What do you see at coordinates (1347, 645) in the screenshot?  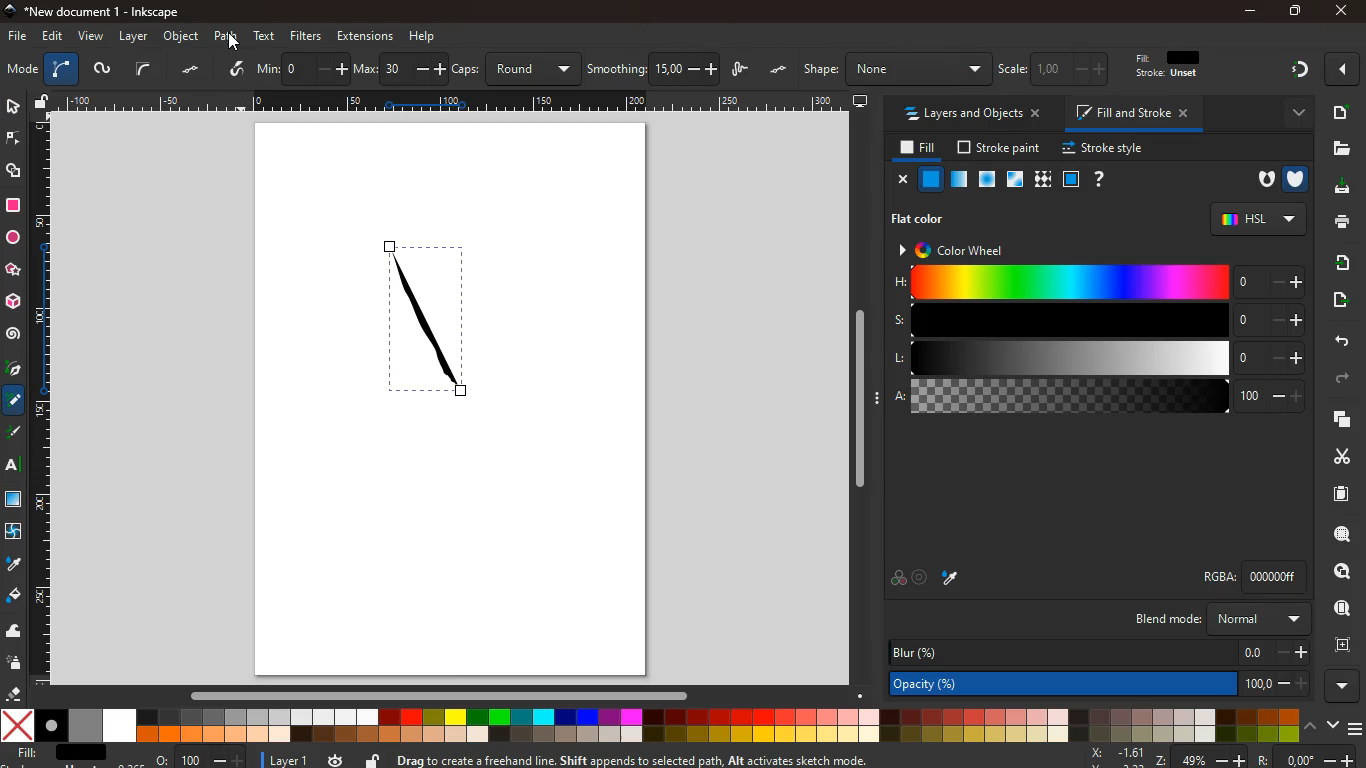 I see `frame` at bounding box center [1347, 645].